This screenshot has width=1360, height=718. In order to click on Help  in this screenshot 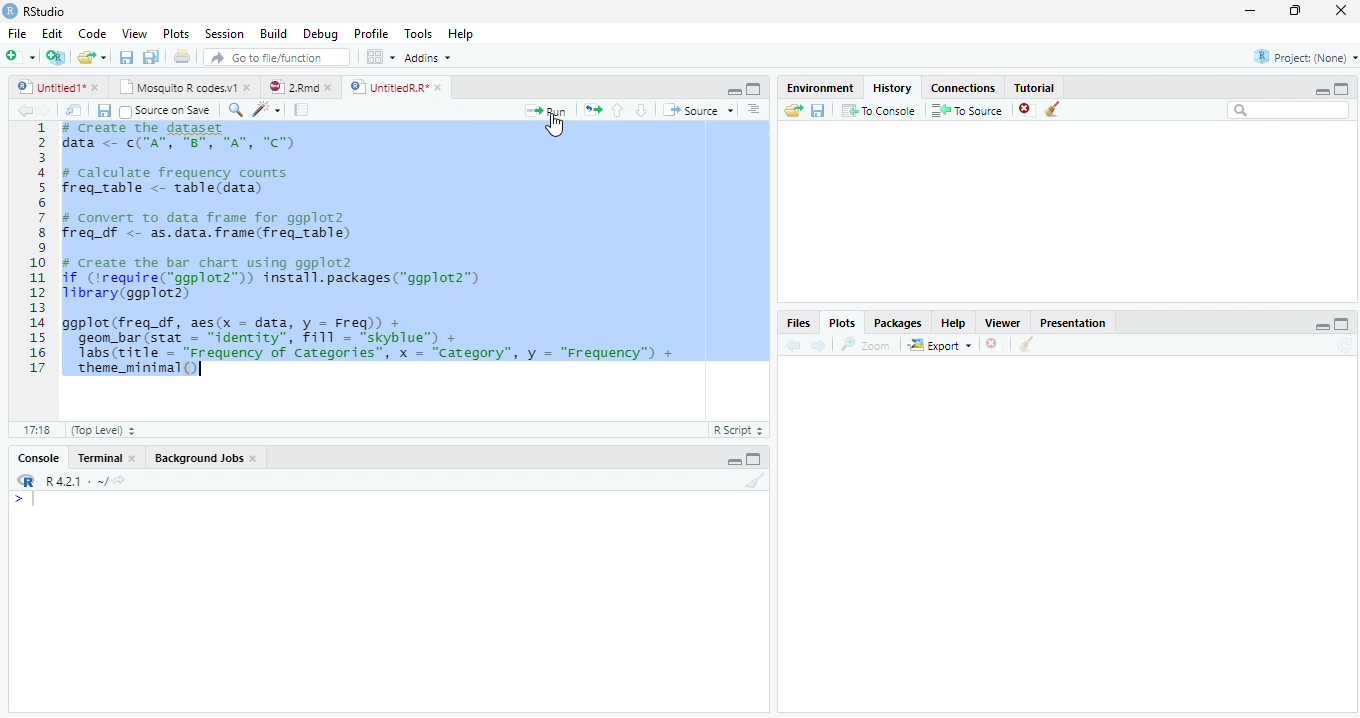, I will do `click(959, 324)`.